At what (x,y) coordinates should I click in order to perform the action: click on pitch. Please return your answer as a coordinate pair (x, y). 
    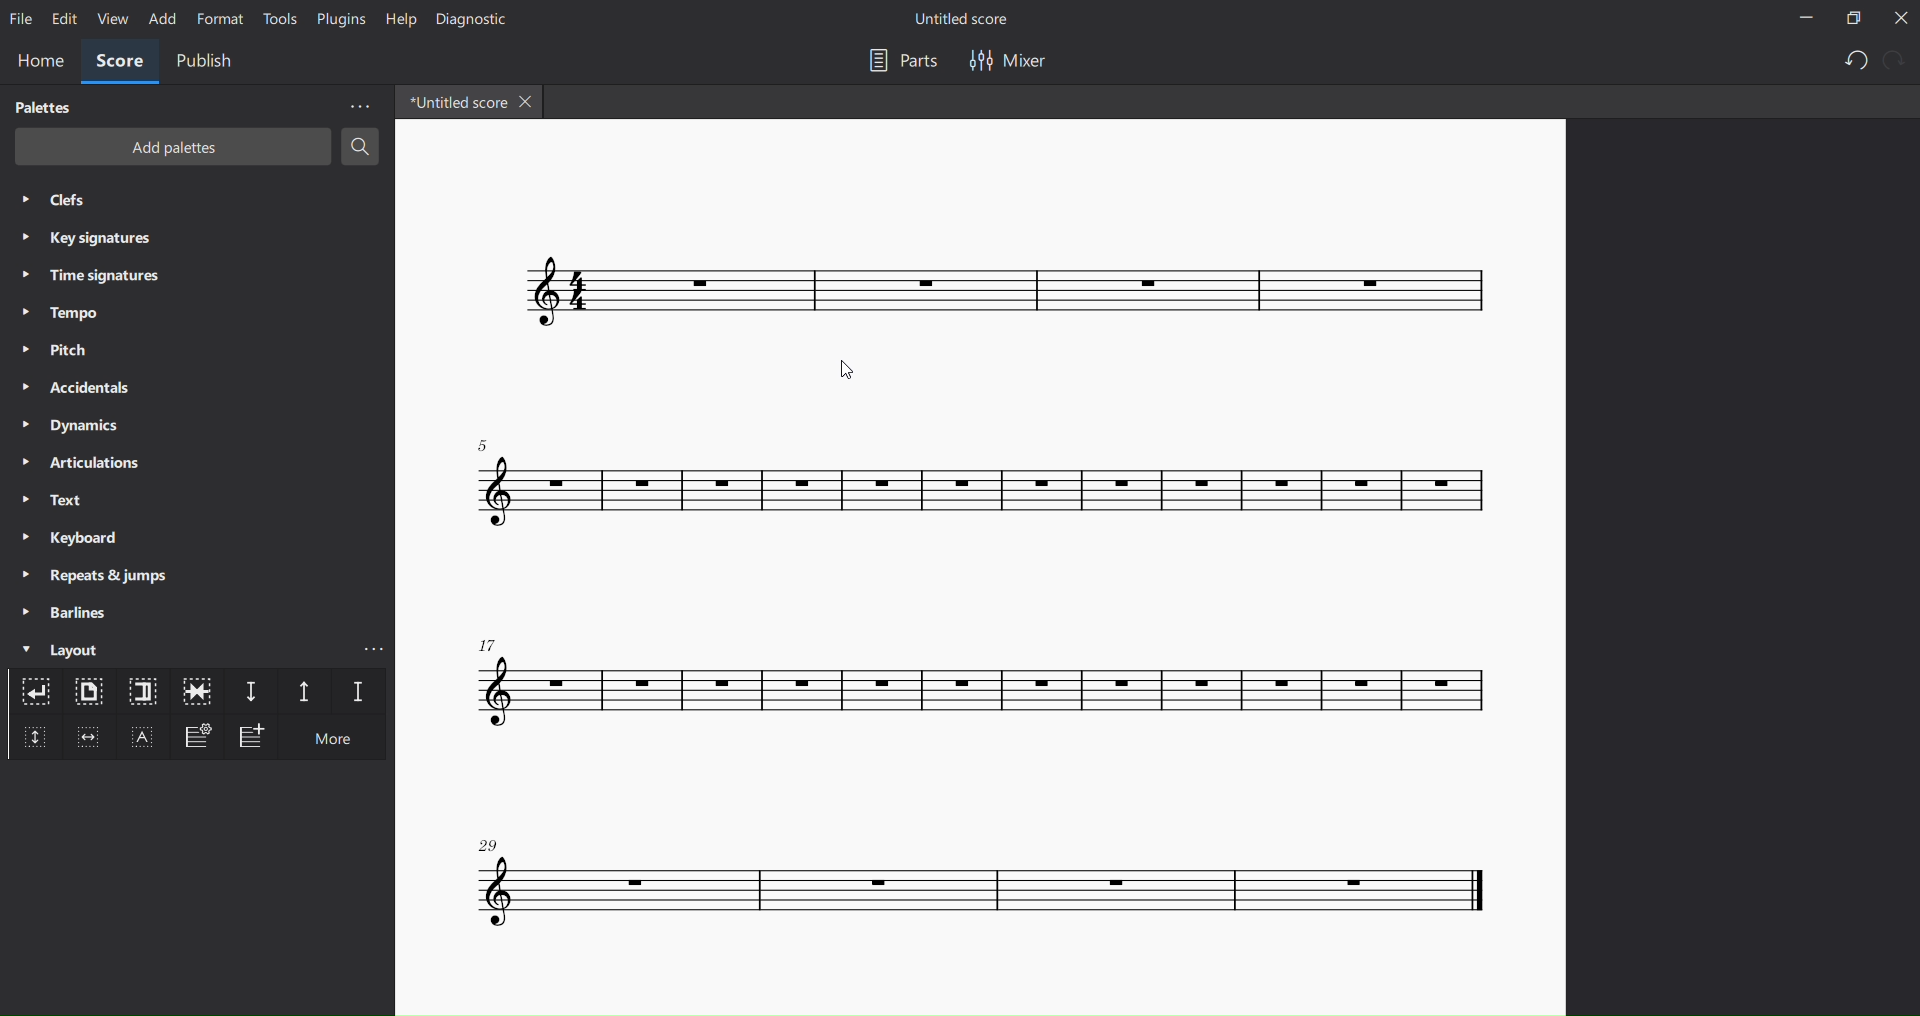
    Looking at the image, I should click on (63, 351).